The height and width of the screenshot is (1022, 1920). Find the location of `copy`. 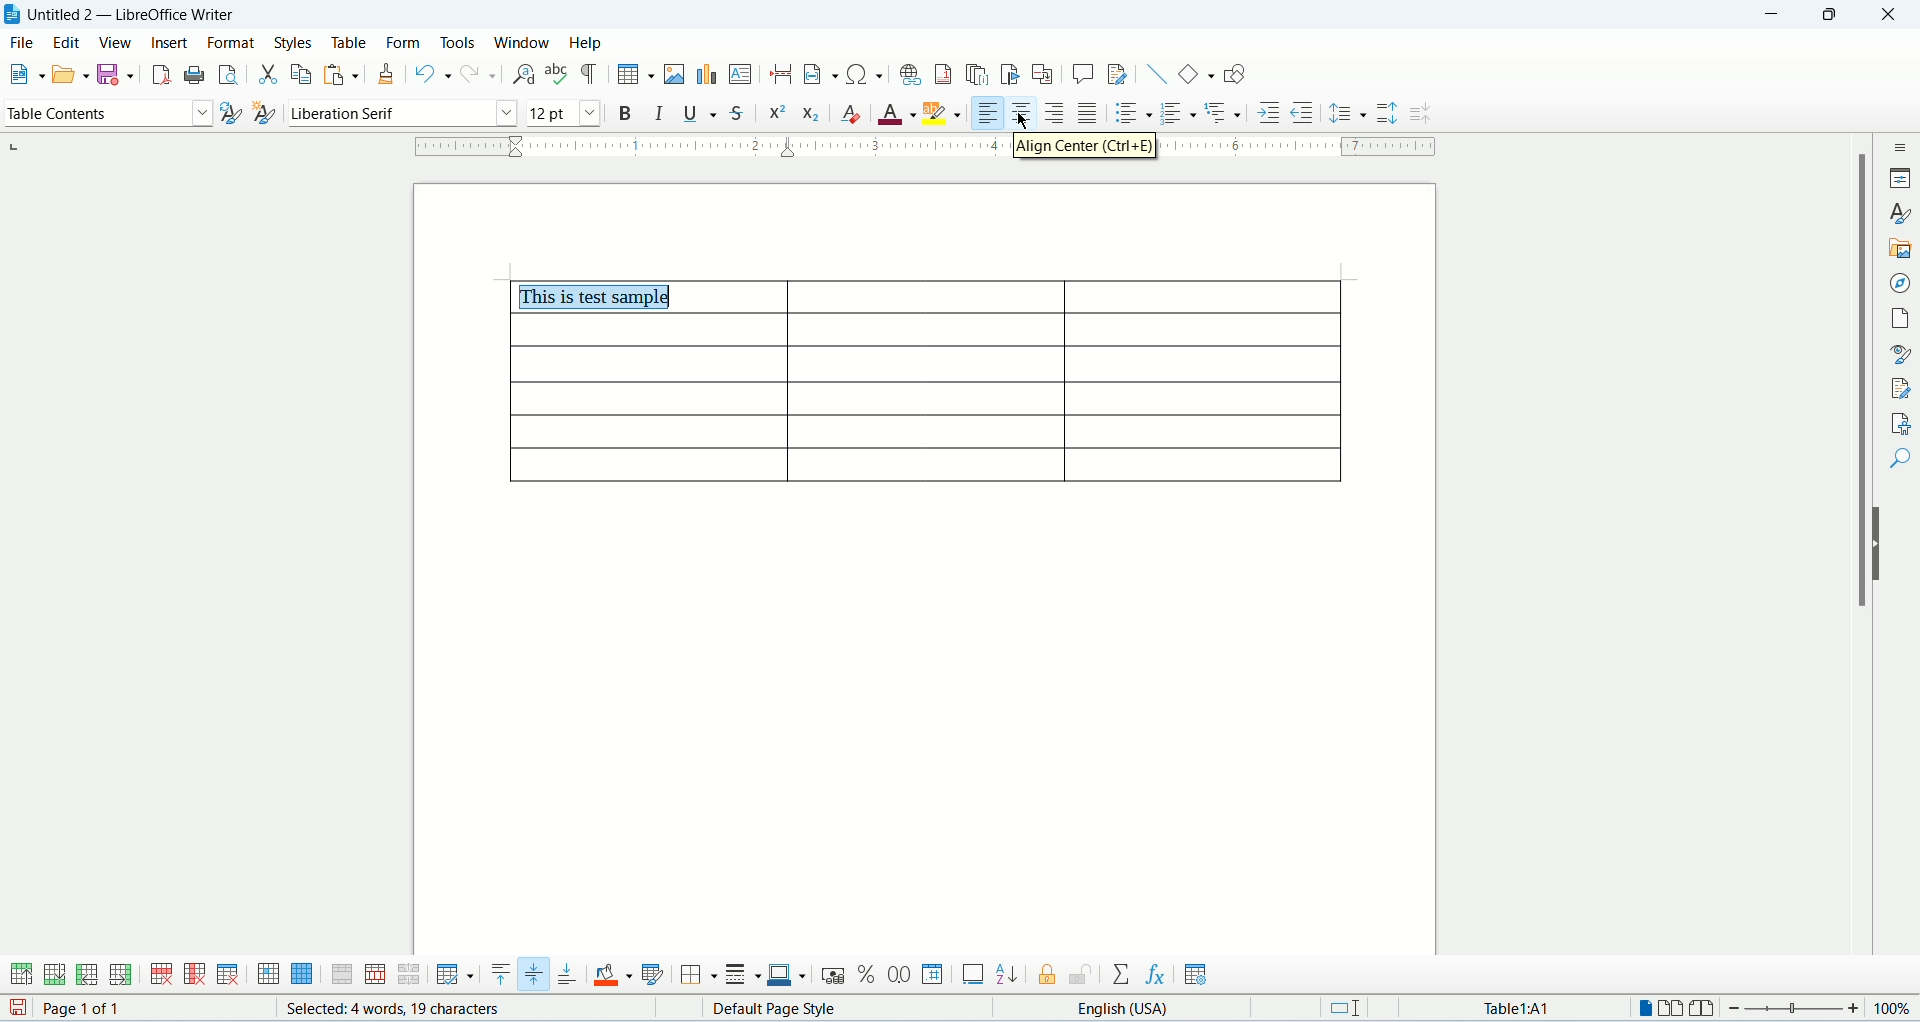

copy is located at coordinates (301, 74).